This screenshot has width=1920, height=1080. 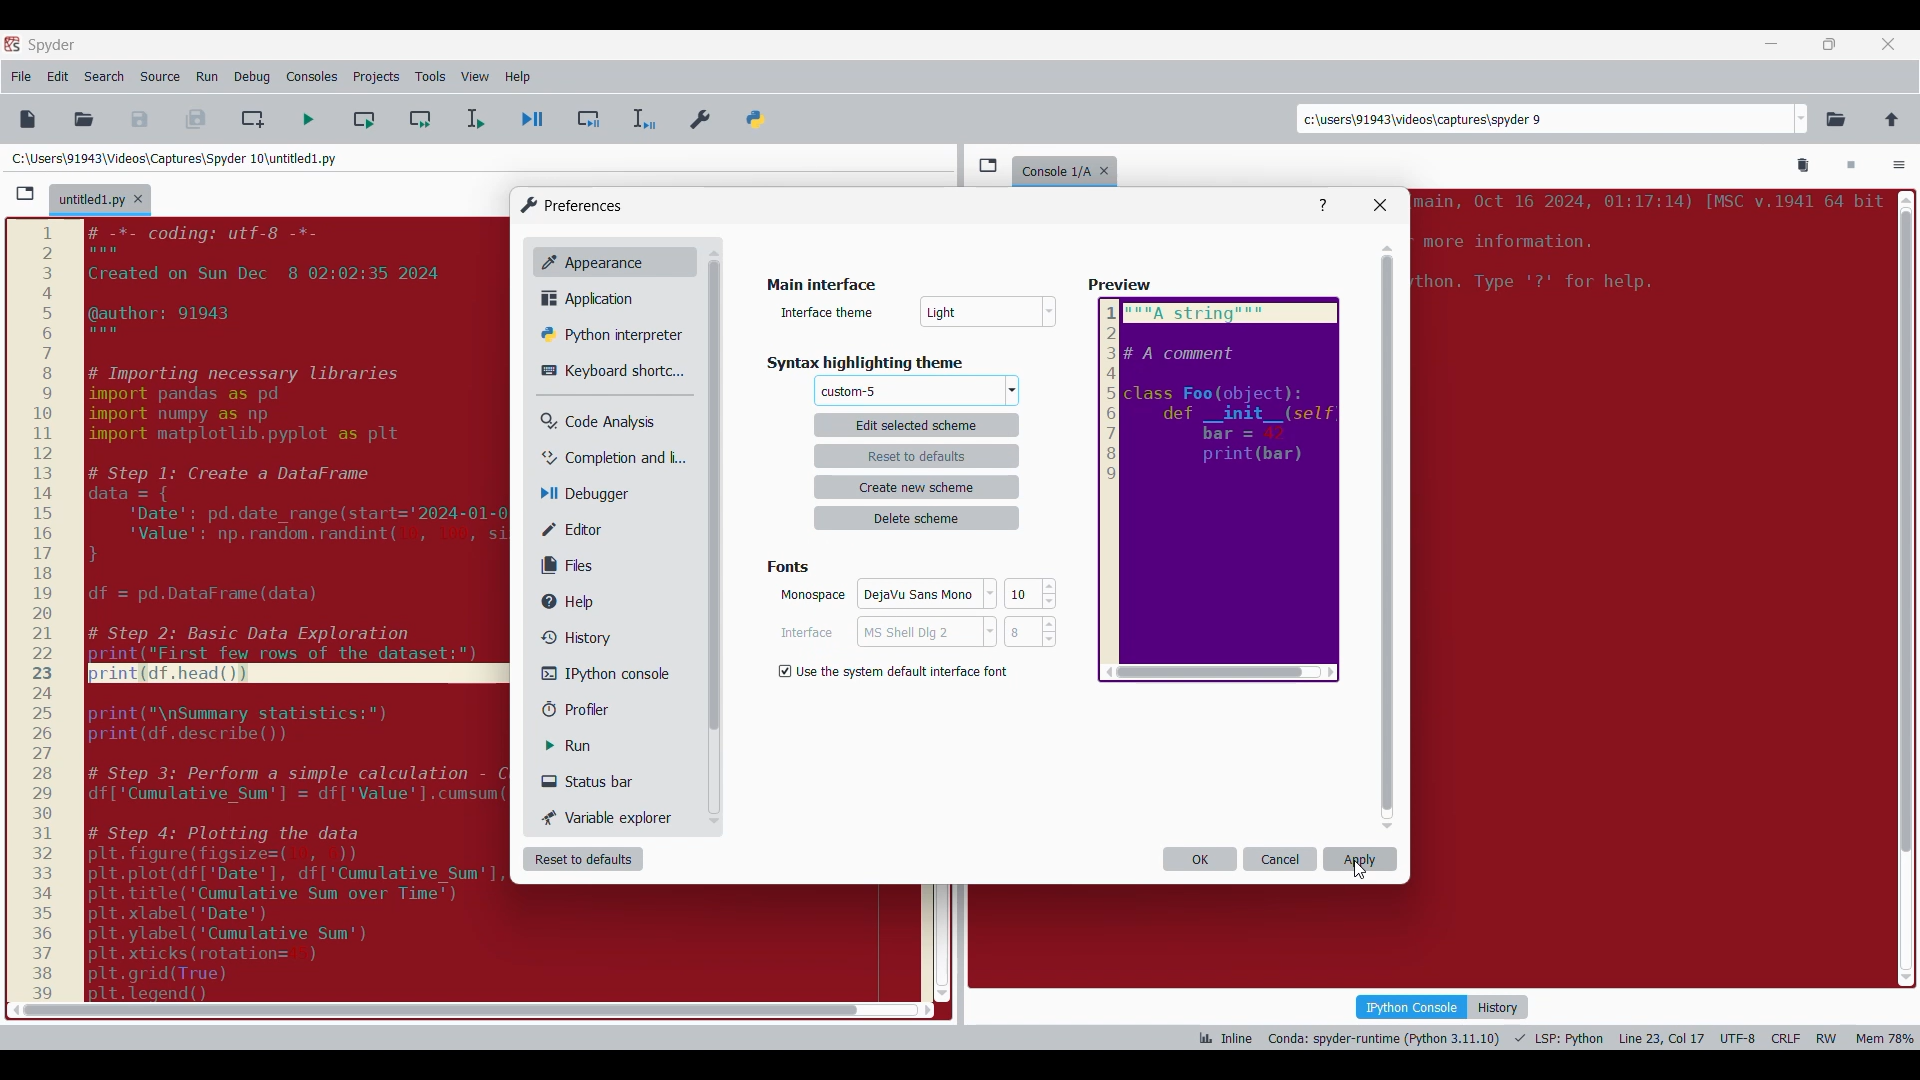 What do you see at coordinates (917, 455) in the screenshot?
I see `reset to defaults` at bounding box center [917, 455].